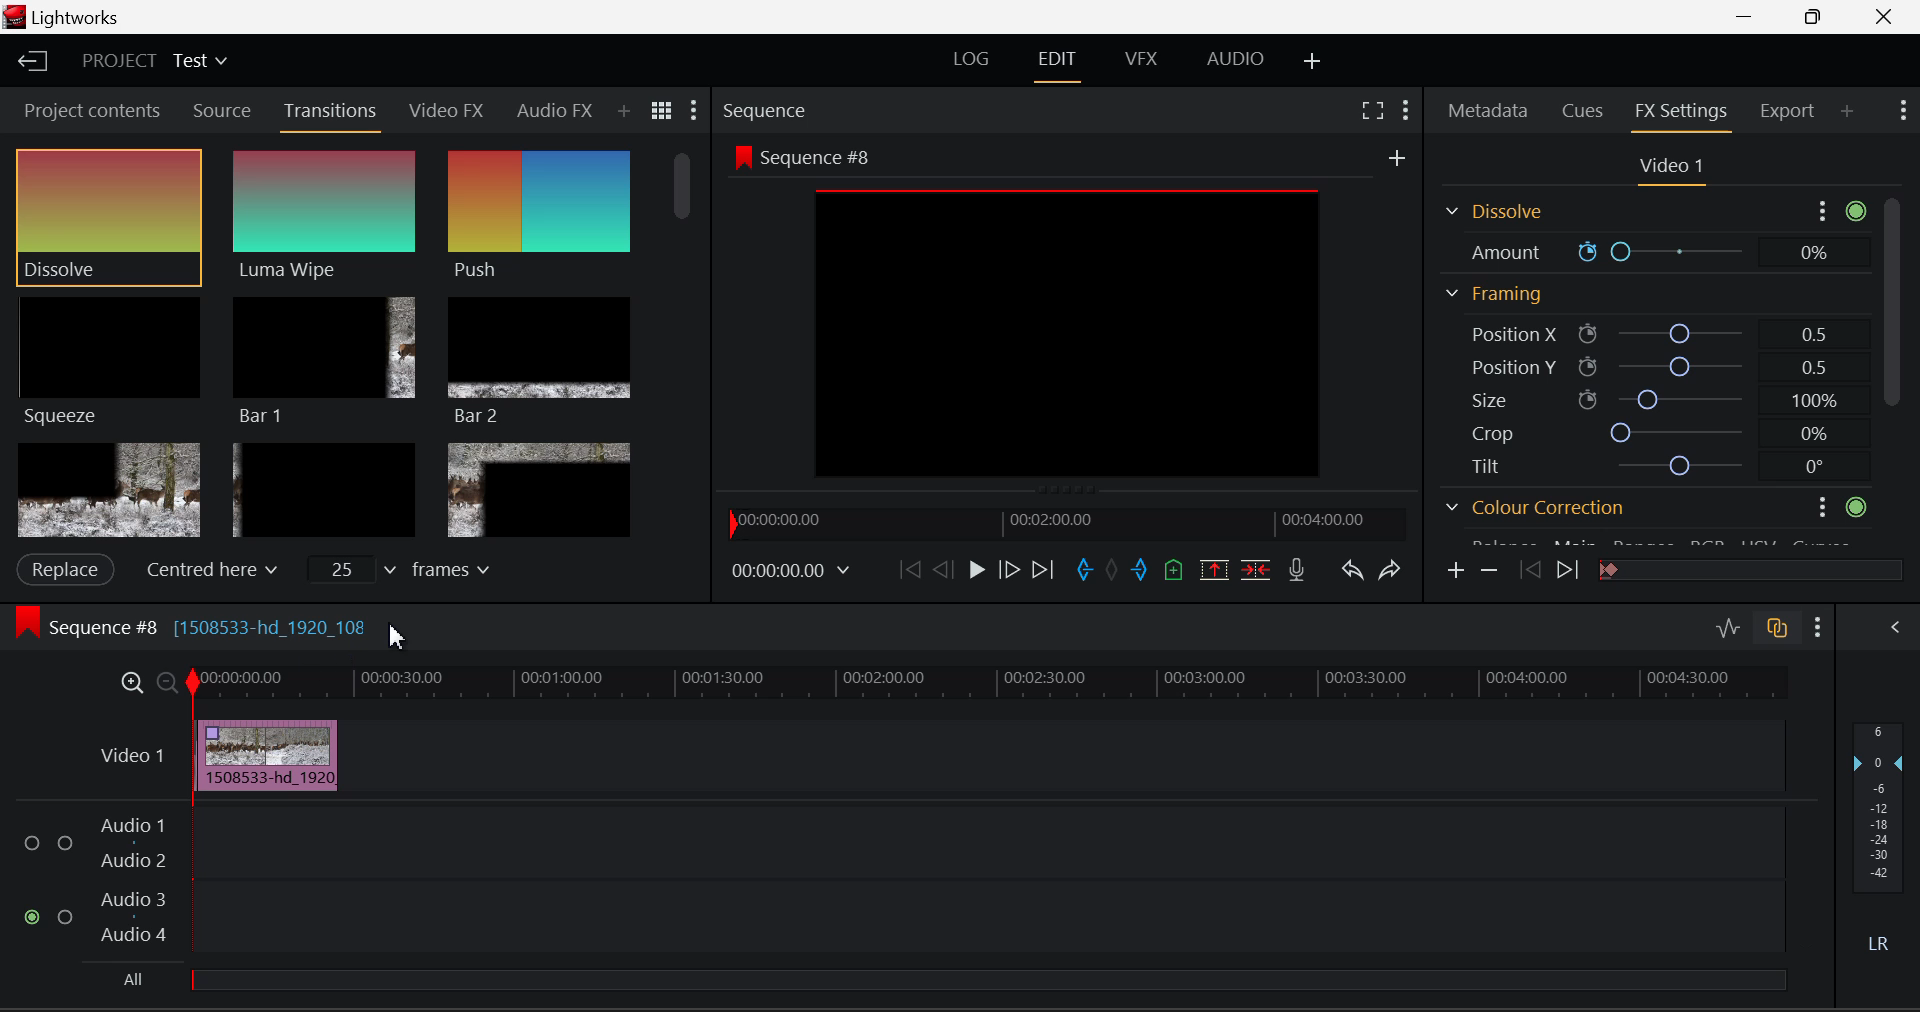 The height and width of the screenshot is (1012, 1920). I want to click on Next keyframe, so click(1568, 572).